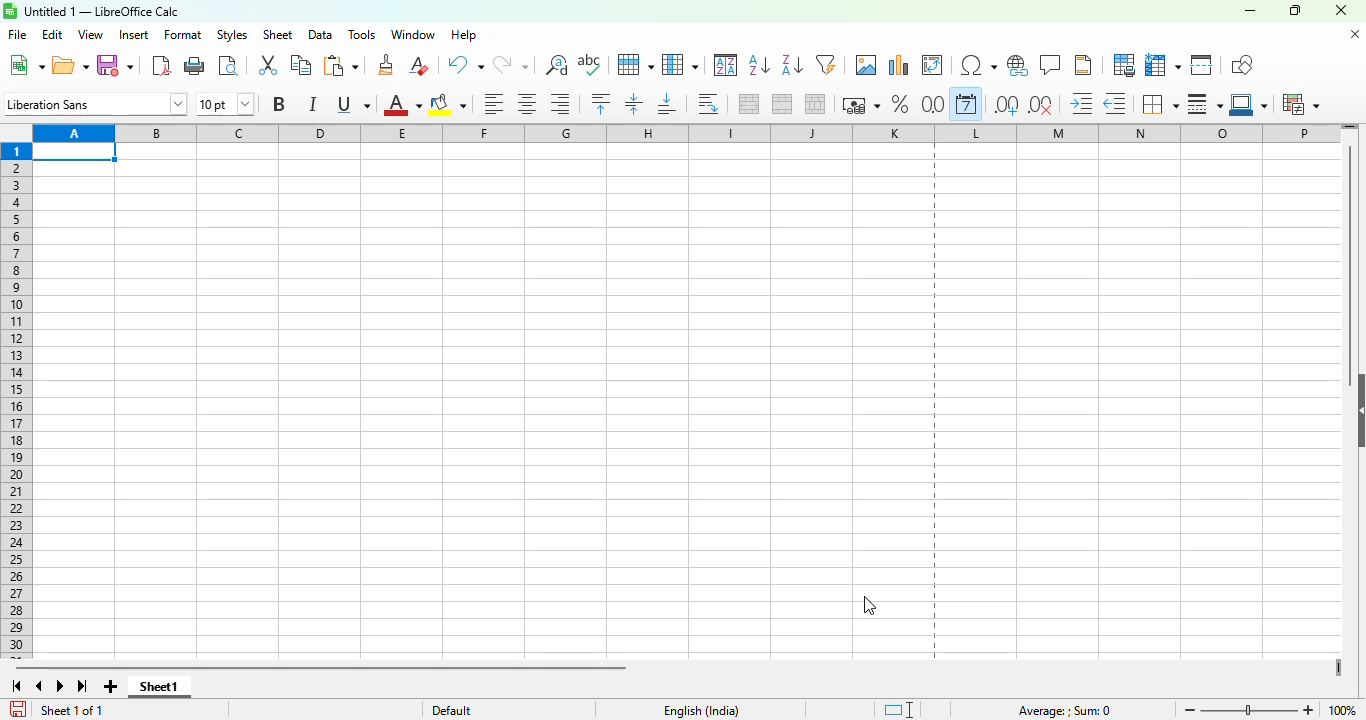 This screenshot has width=1366, height=720. I want to click on font name, so click(95, 103).